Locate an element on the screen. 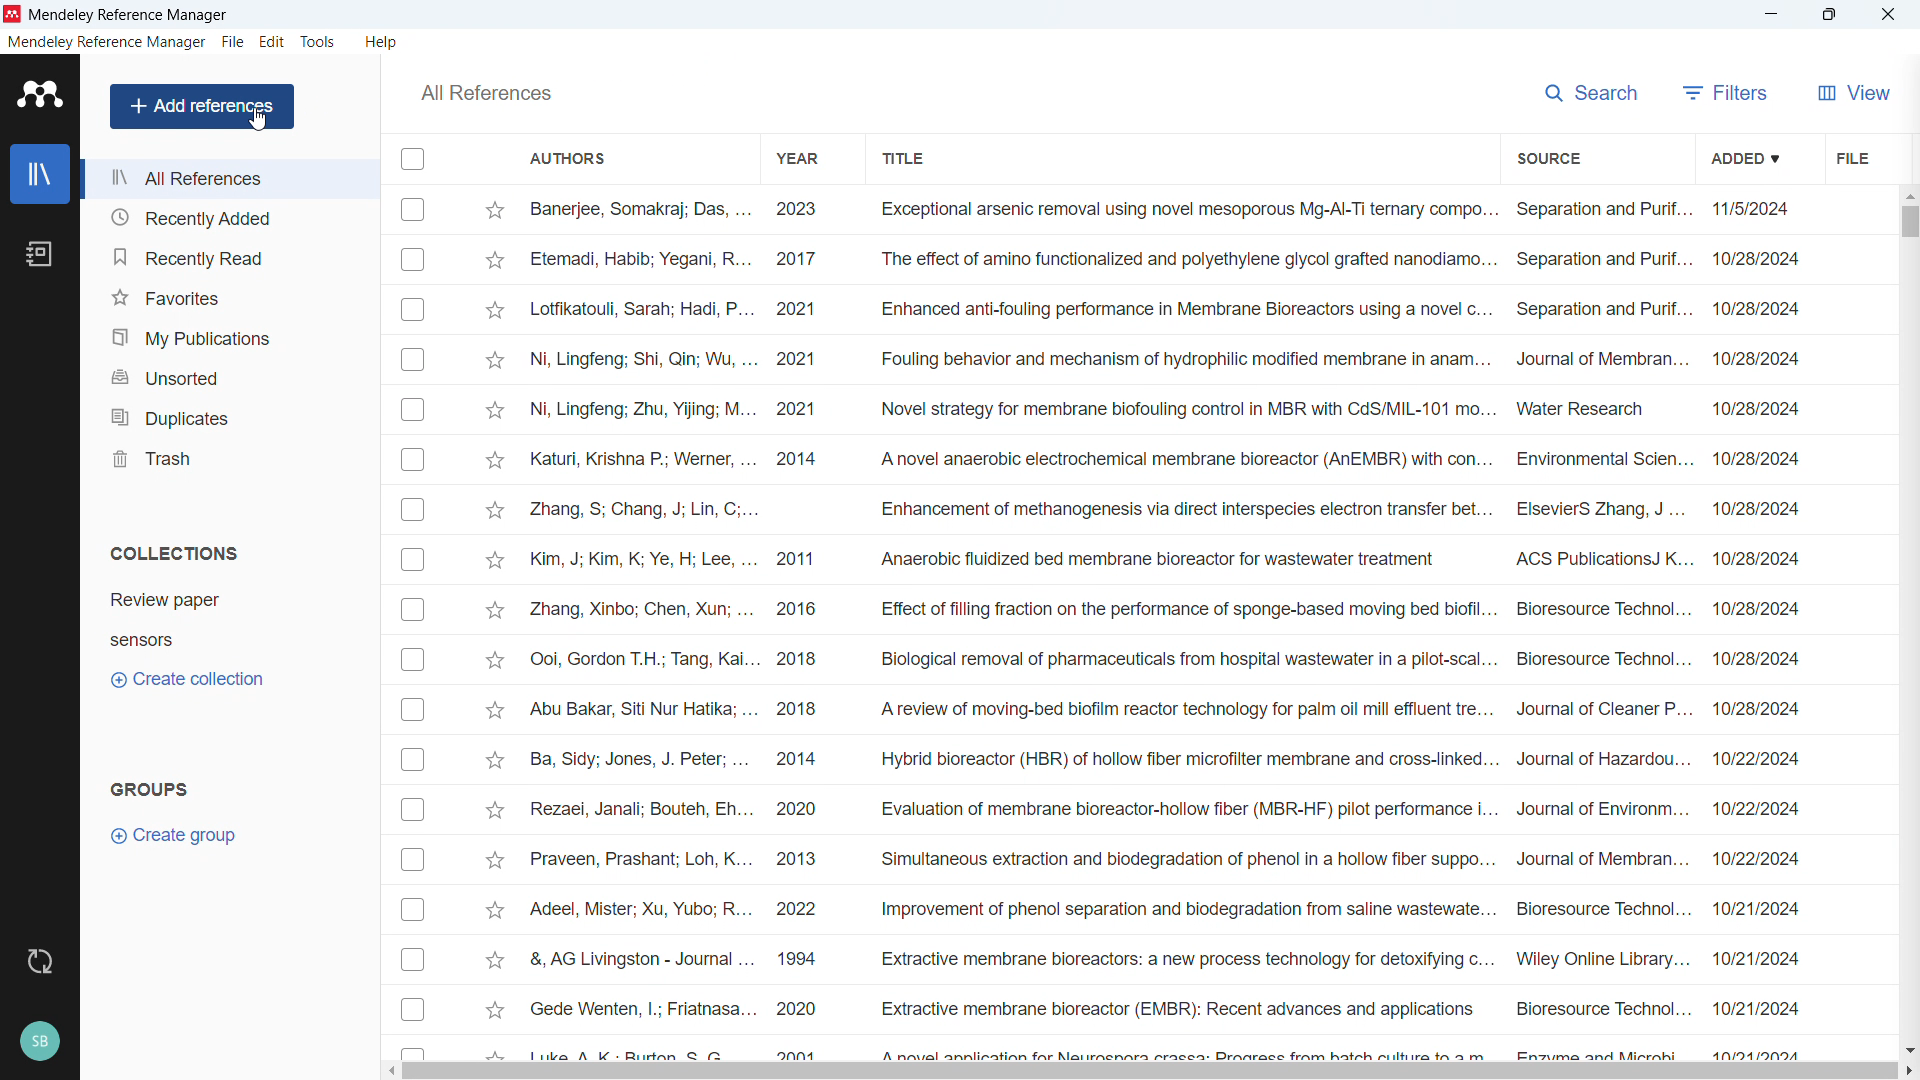 This screenshot has width=1920, height=1080.  Maximise is located at coordinates (1830, 15).